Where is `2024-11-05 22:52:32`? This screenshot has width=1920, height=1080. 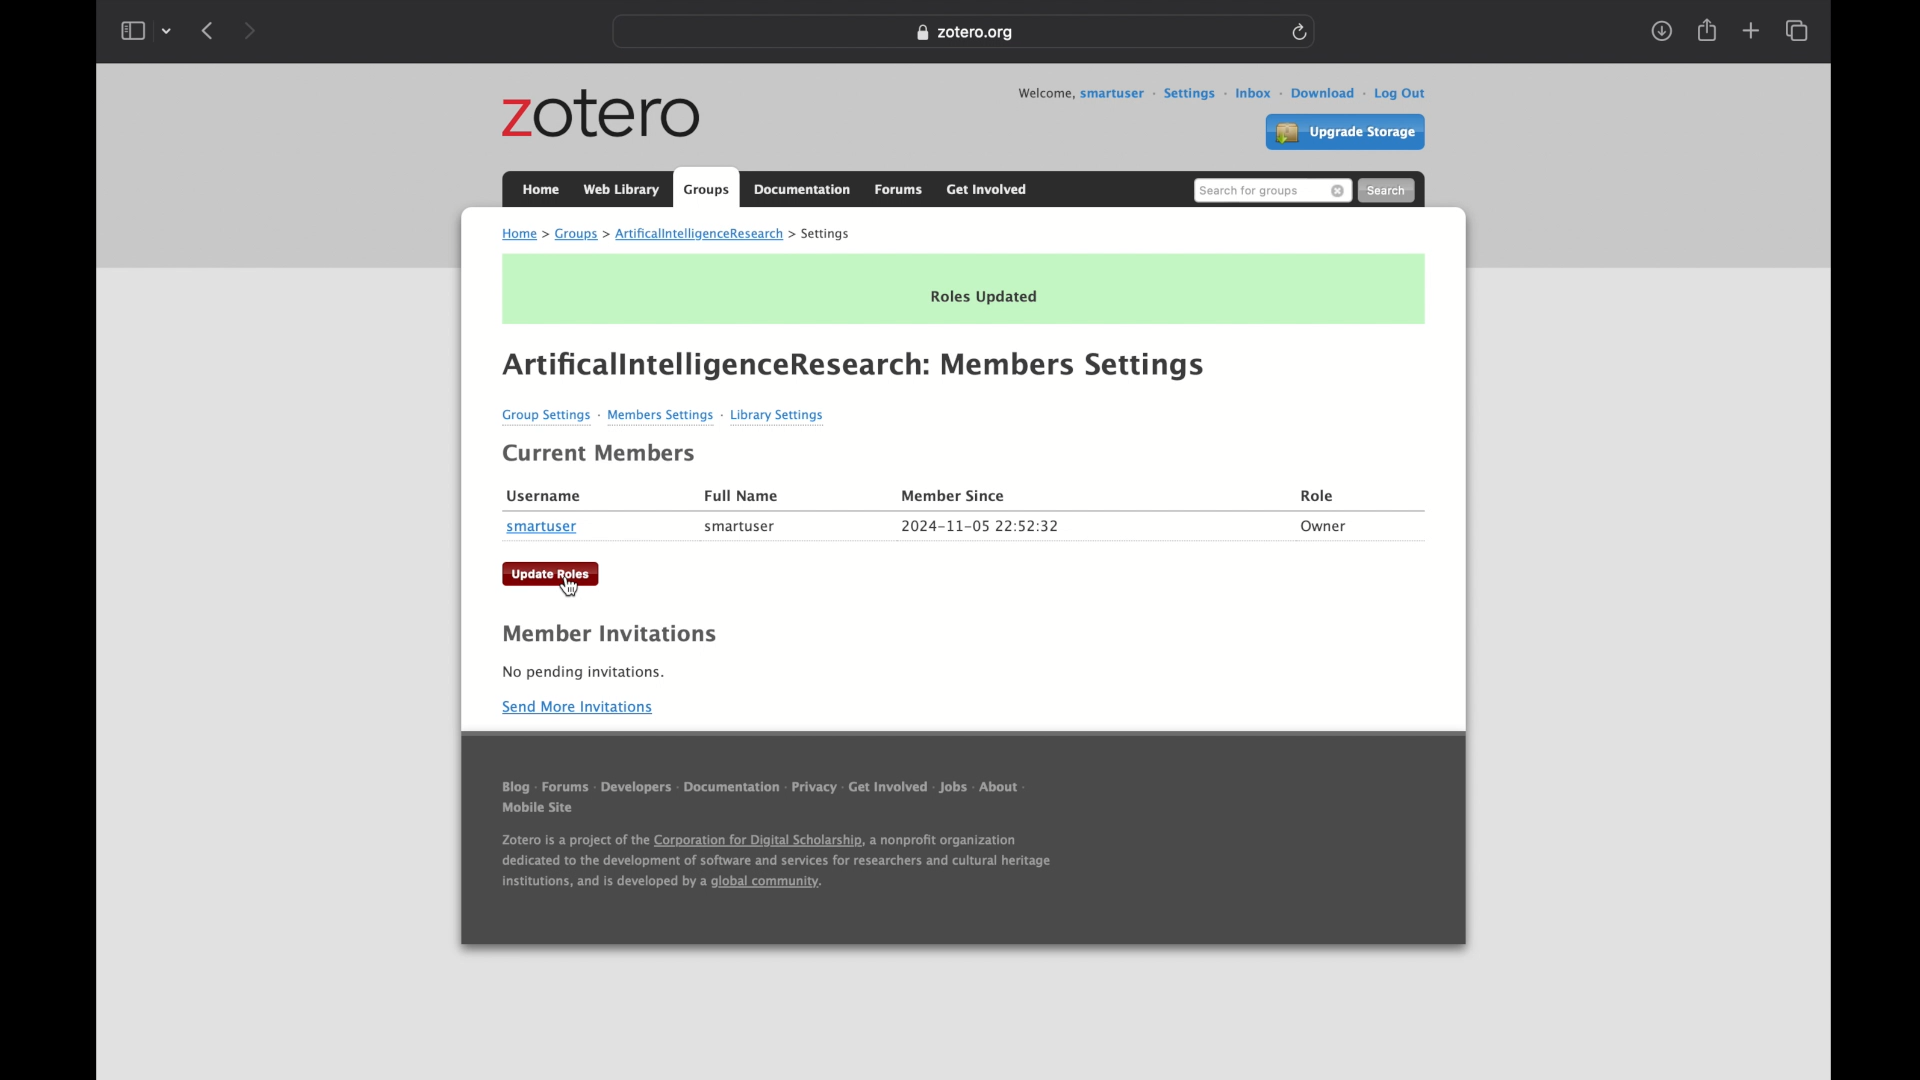 2024-11-05 22:52:32 is located at coordinates (973, 525).